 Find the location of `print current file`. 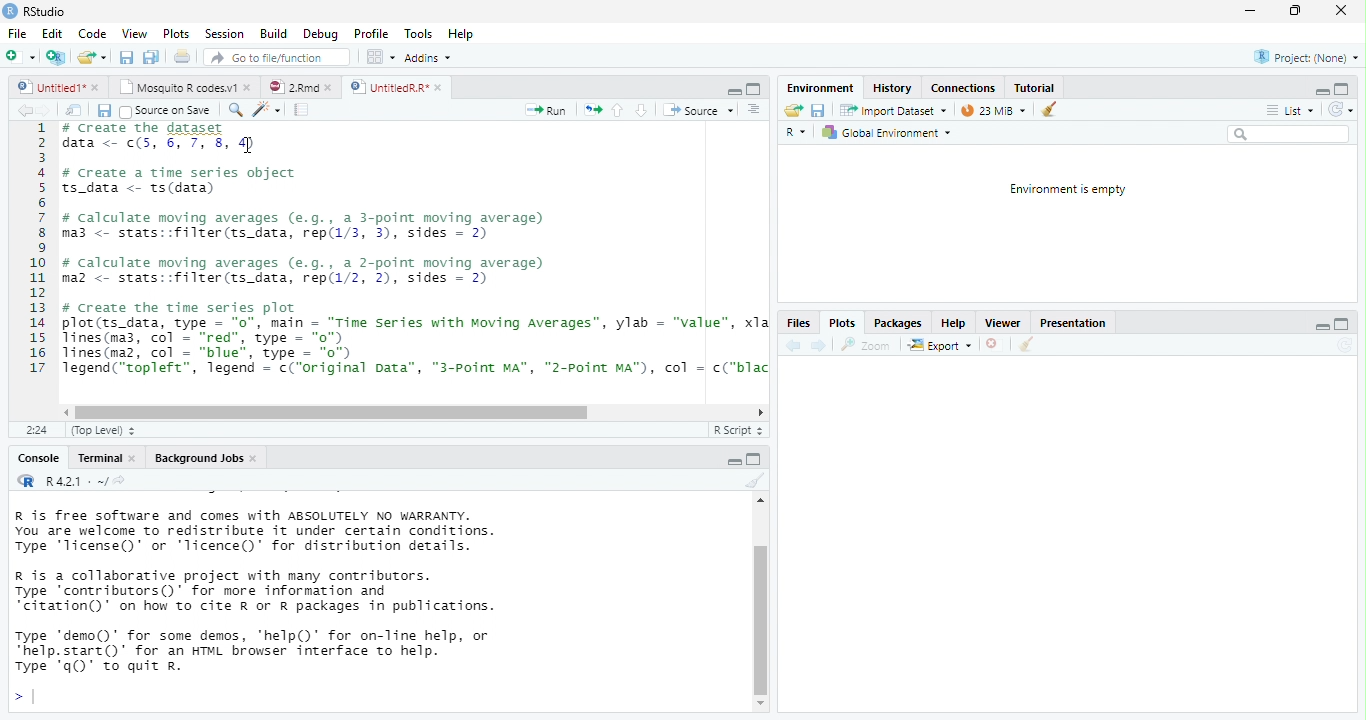

print current file is located at coordinates (151, 57).